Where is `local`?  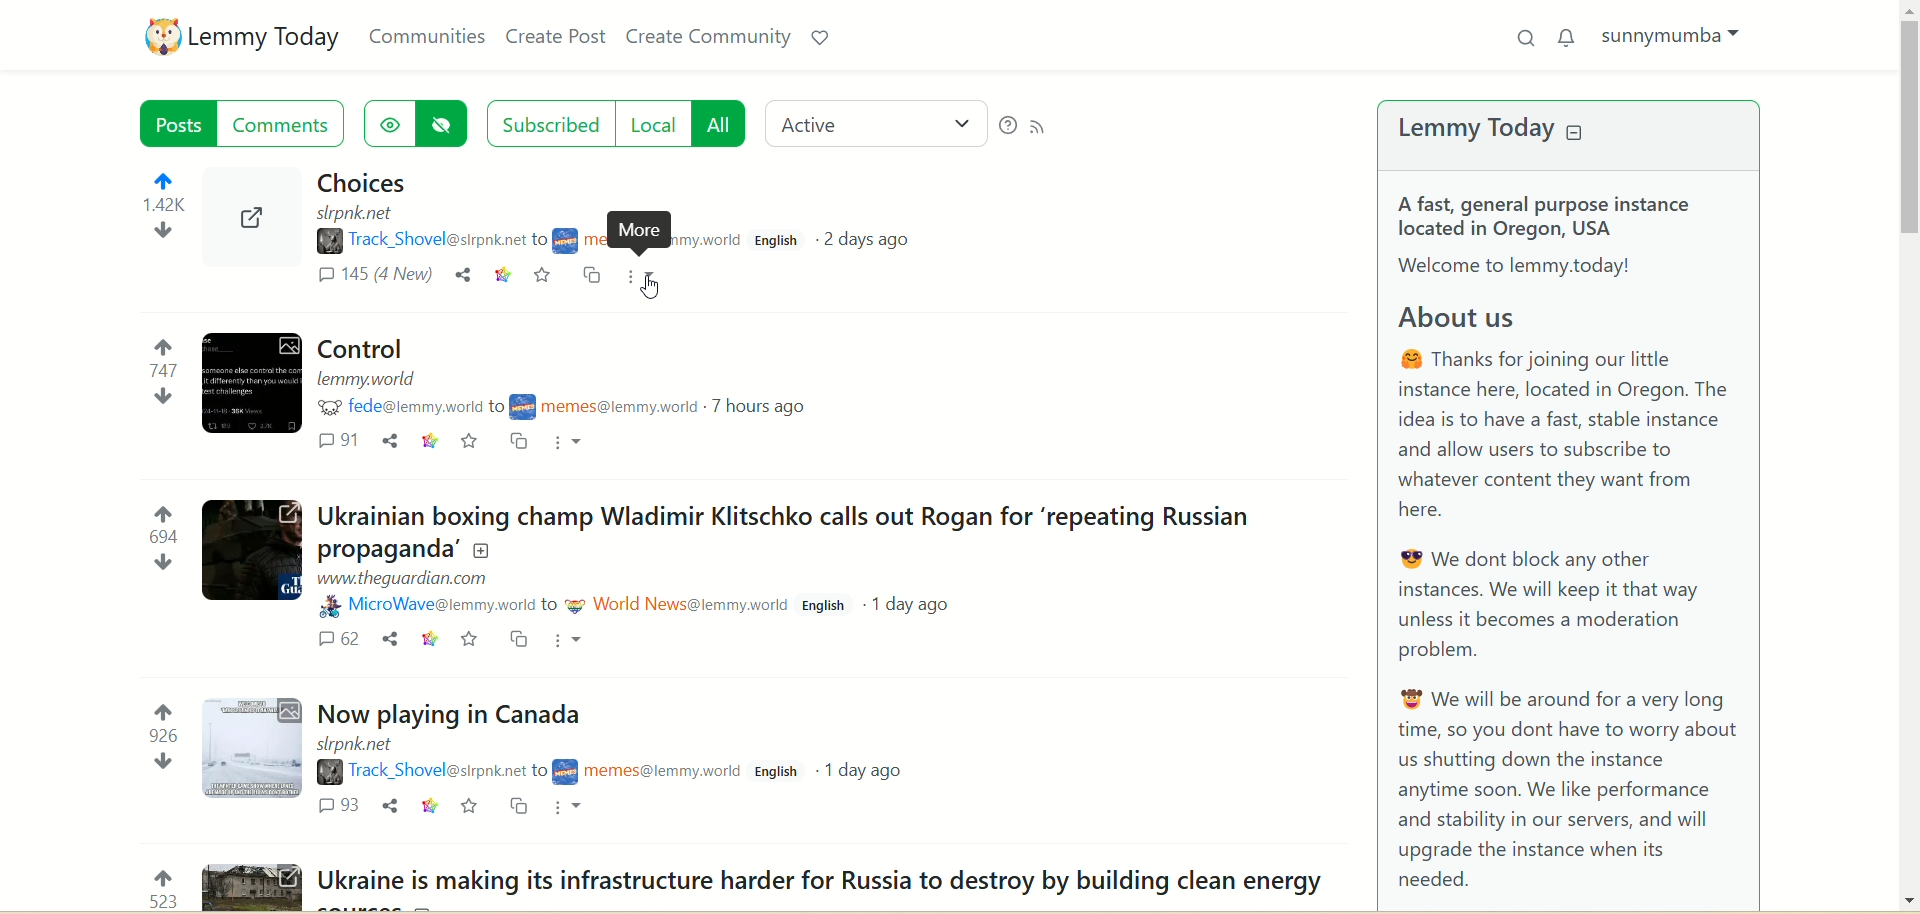 local is located at coordinates (650, 125).